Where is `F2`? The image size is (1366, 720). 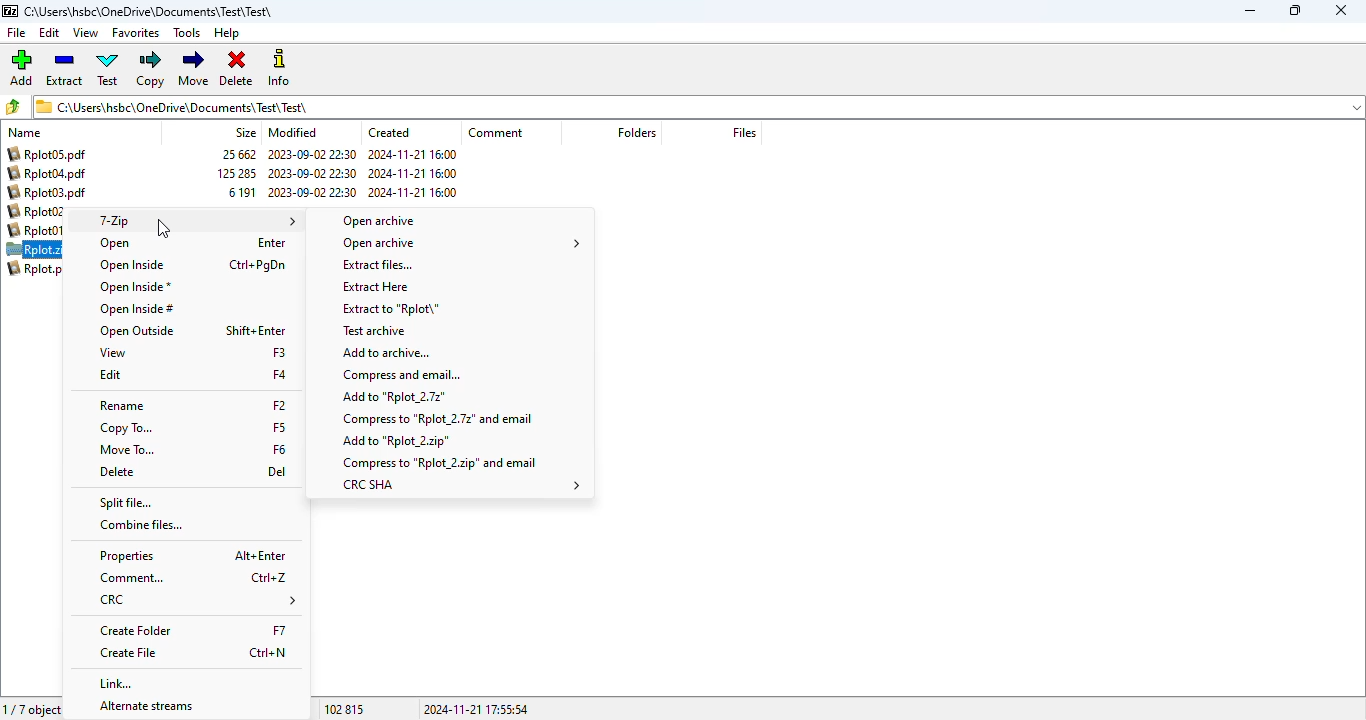
F2 is located at coordinates (278, 405).